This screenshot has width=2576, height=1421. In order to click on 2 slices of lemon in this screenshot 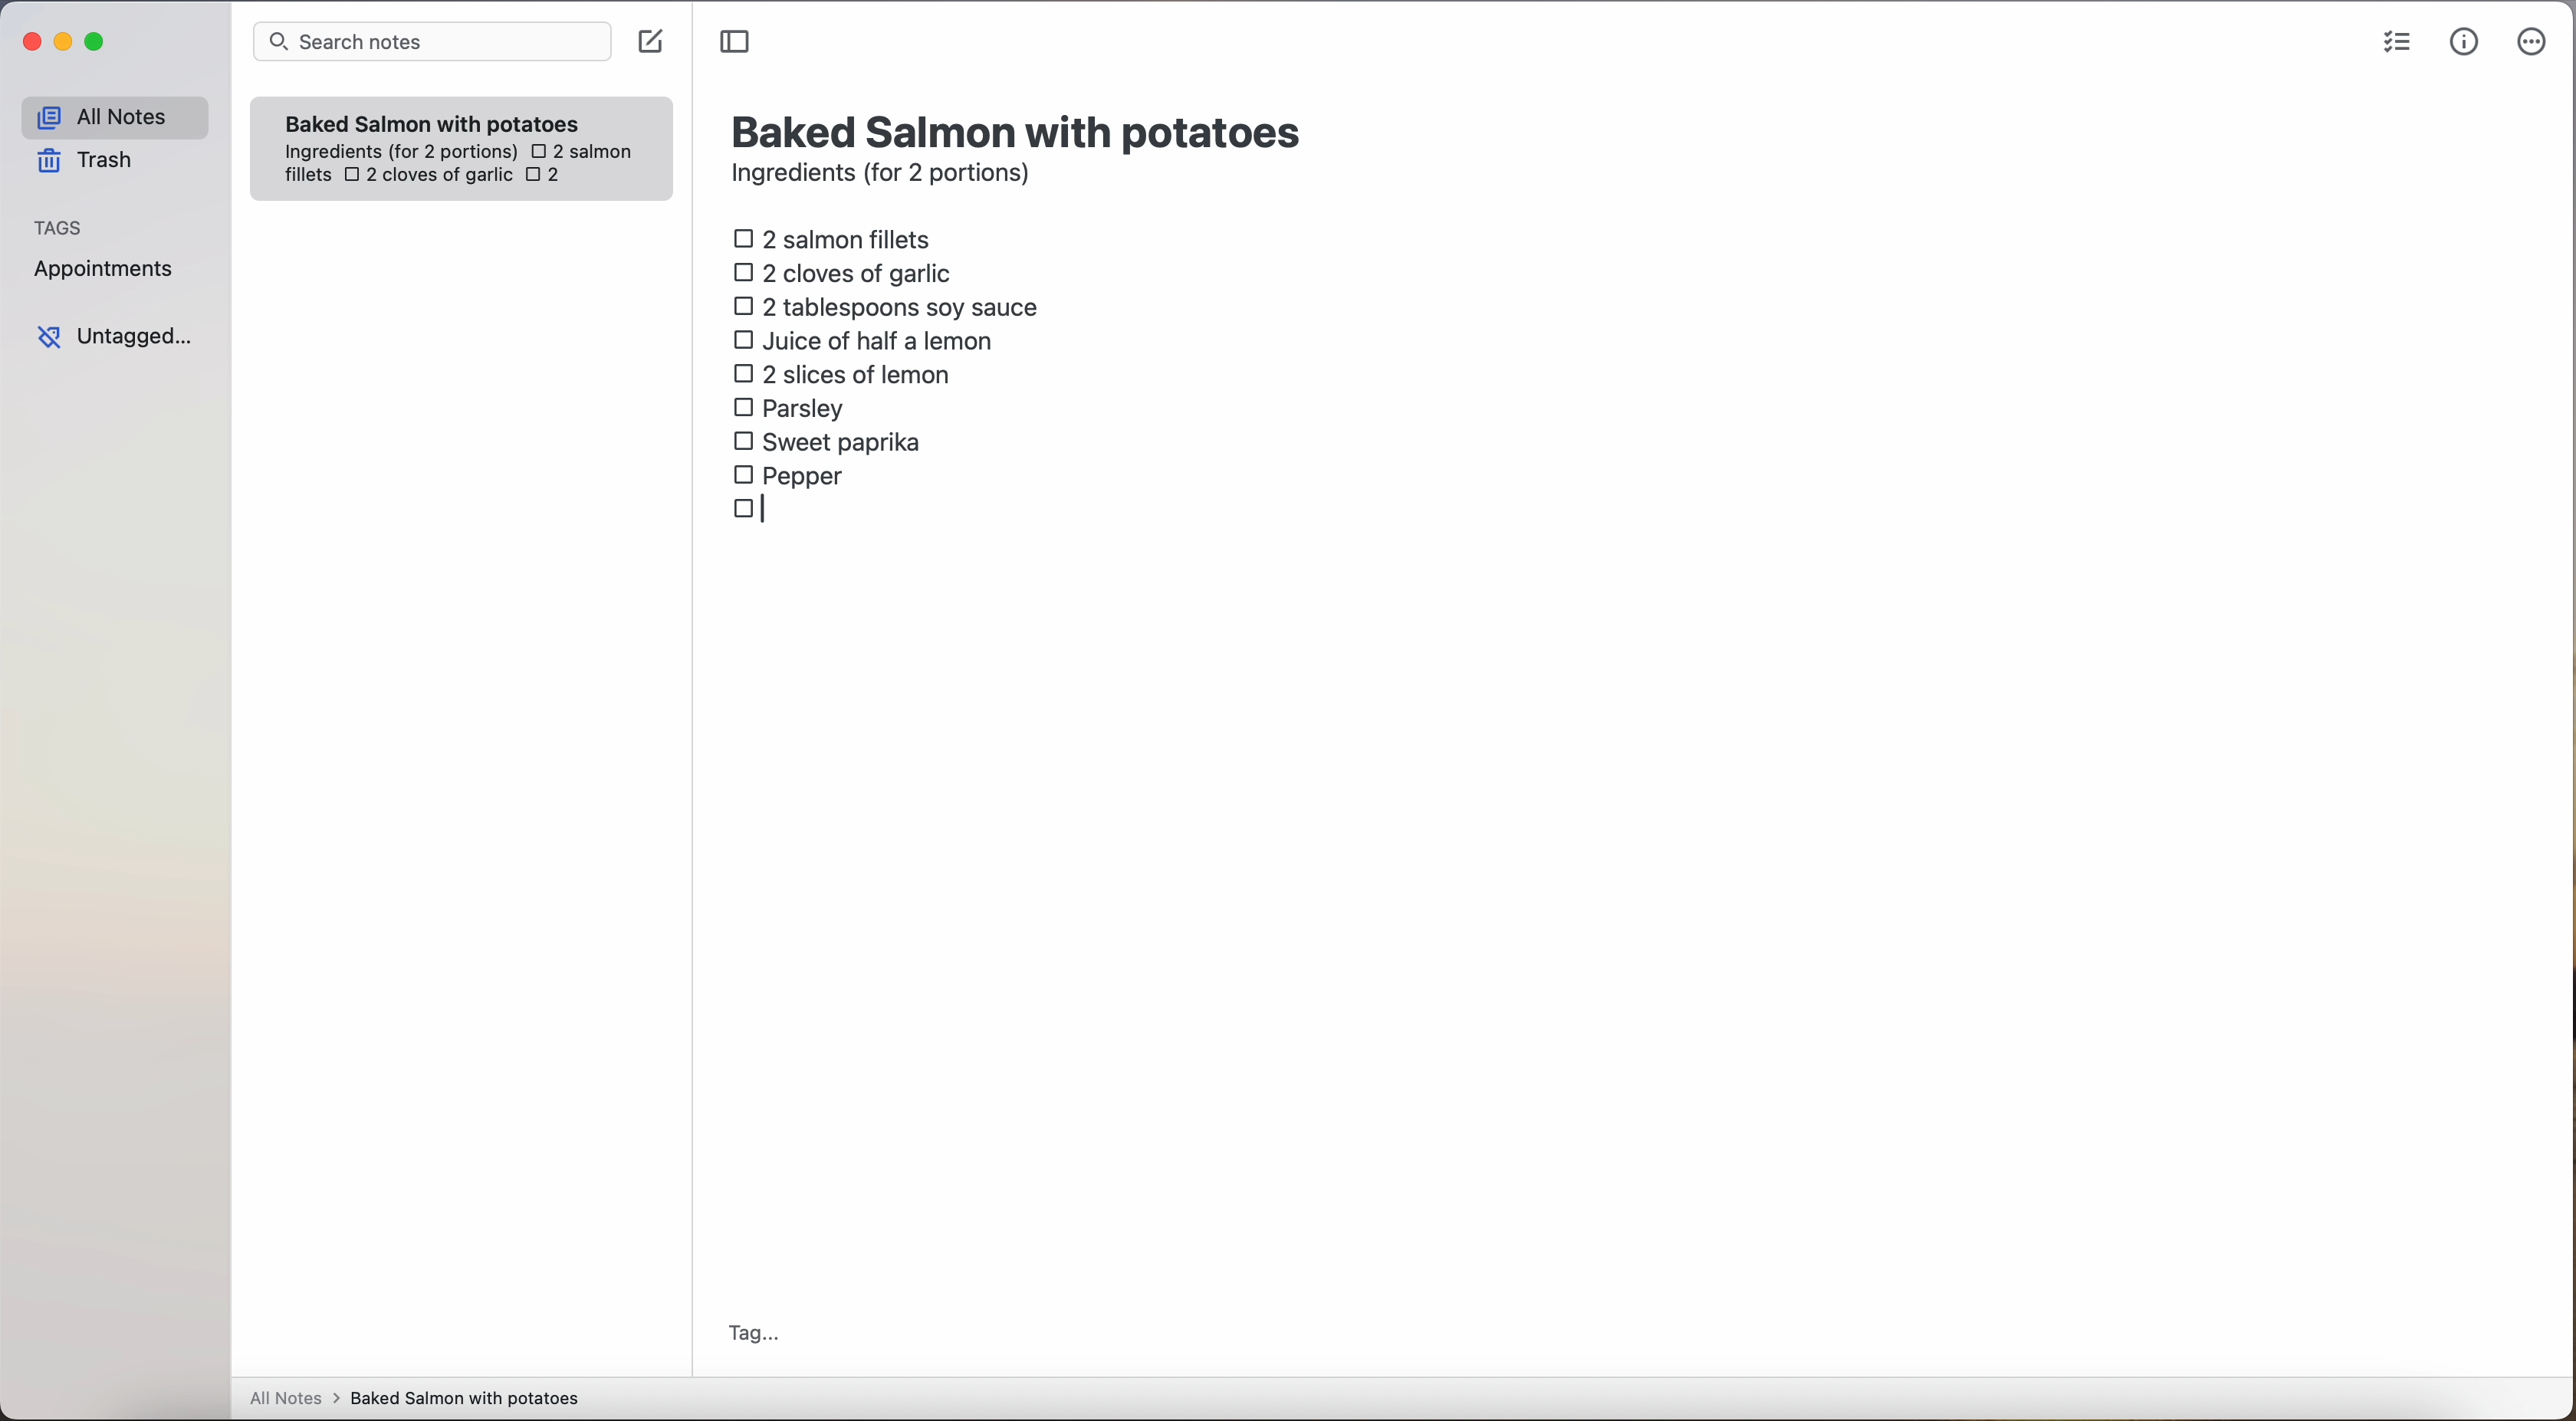, I will do `click(843, 374)`.